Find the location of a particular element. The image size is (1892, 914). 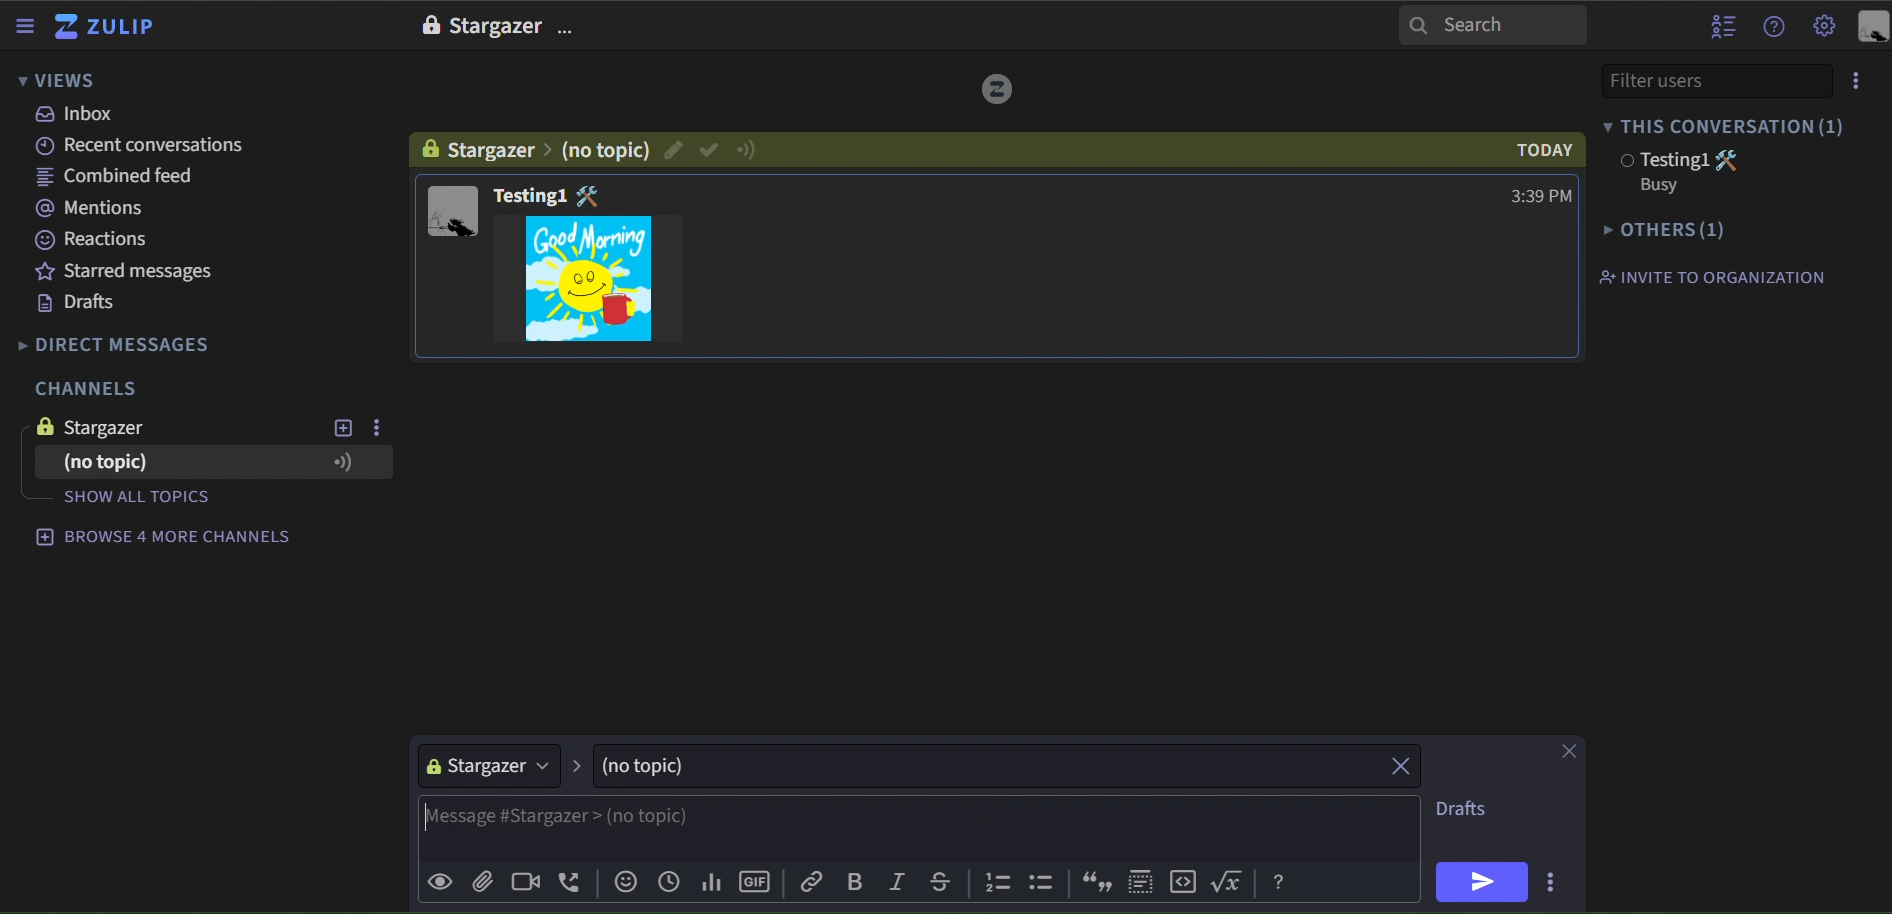

image is located at coordinates (428, 25).